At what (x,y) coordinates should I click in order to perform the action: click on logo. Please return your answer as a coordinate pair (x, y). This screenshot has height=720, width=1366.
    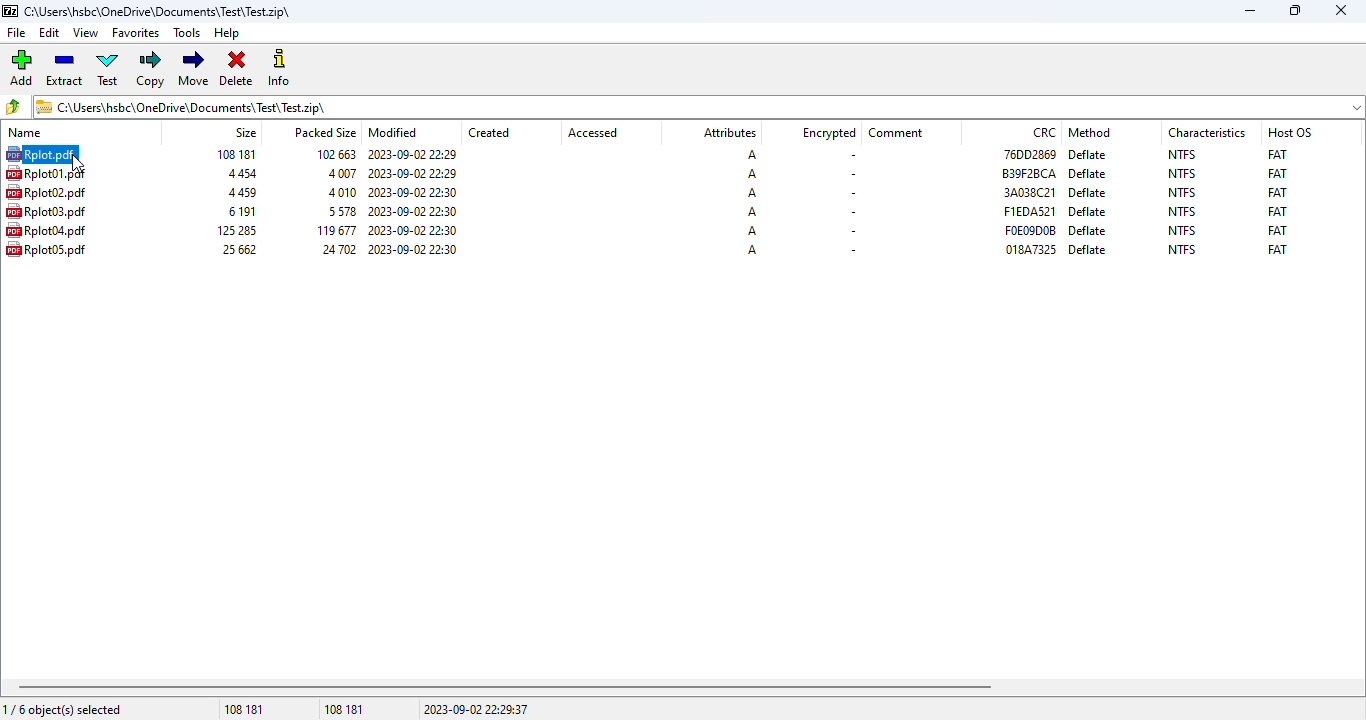
    Looking at the image, I should click on (9, 11).